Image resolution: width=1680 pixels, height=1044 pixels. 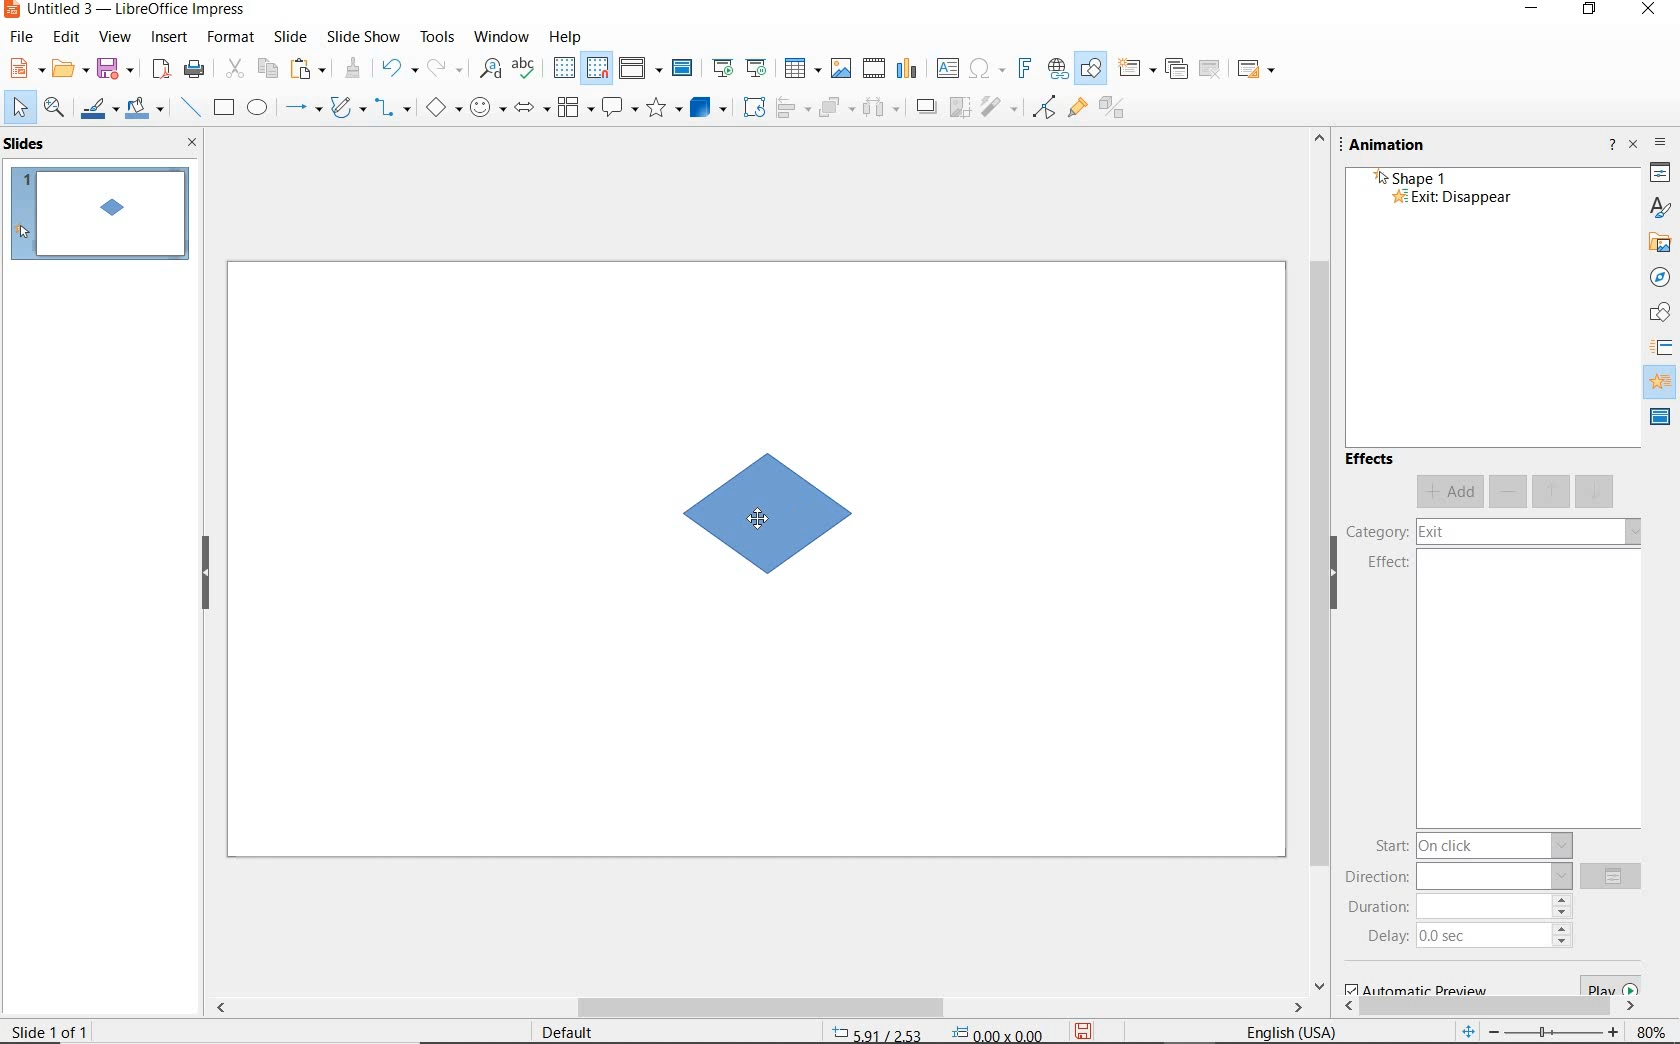 I want to click on scrollbar, so click(x=1311, y=560).